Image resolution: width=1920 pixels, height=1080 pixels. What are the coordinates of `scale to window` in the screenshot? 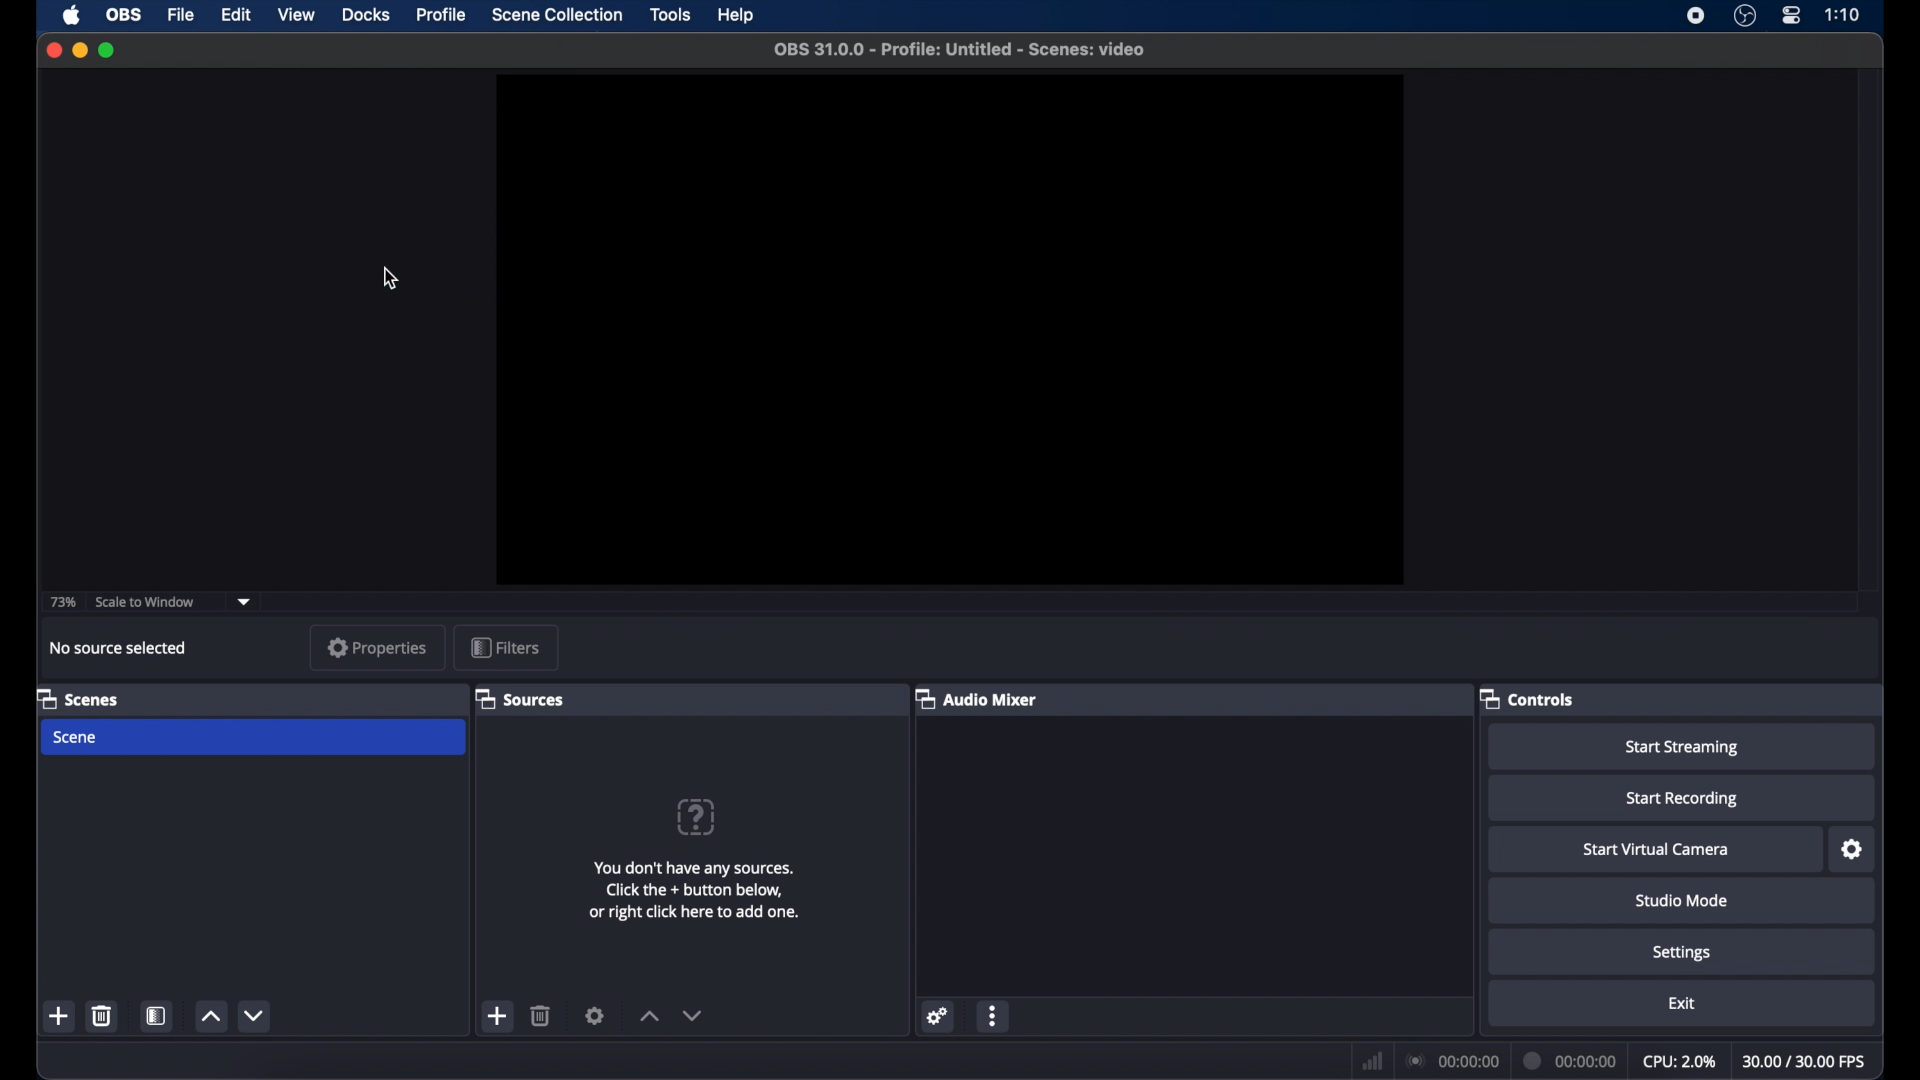 It's located at (148, 602).